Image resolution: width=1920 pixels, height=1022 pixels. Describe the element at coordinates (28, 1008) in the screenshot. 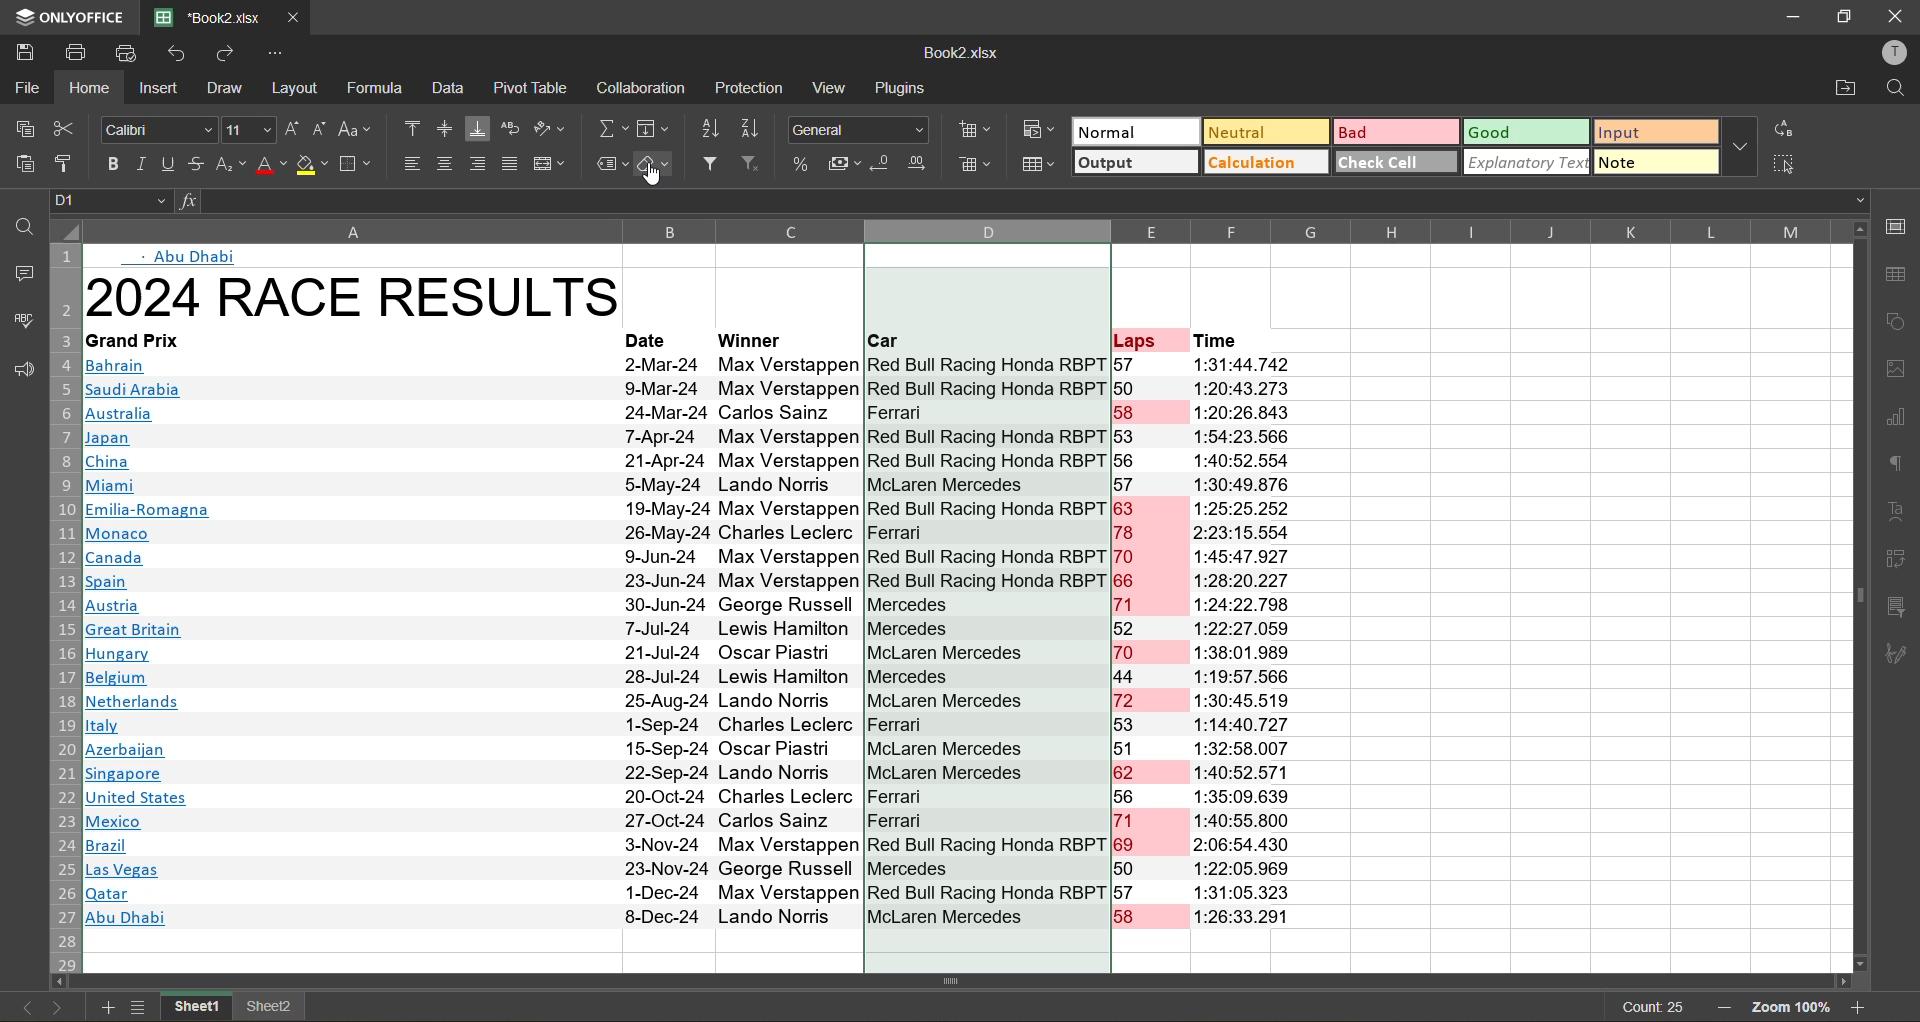

I see `previous` at that location.